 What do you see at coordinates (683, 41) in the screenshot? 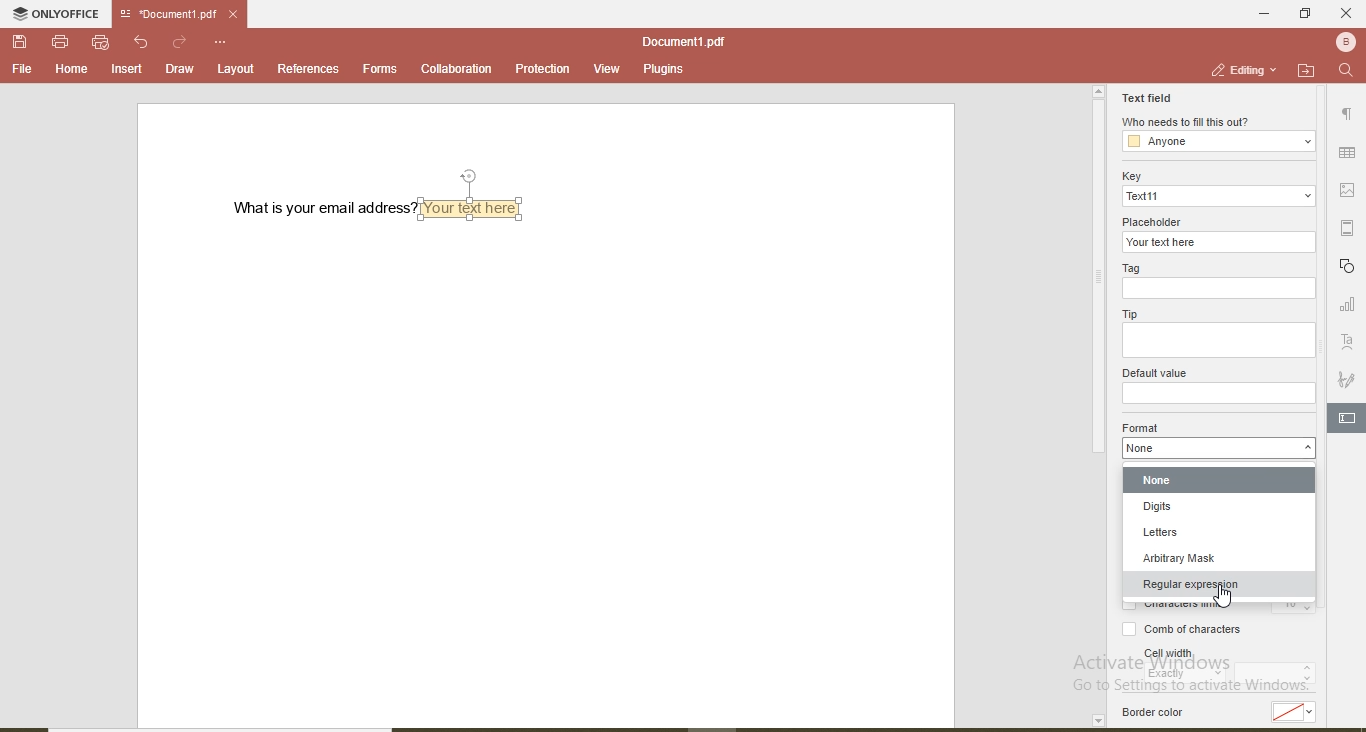
I see `file name` at bounding box center [683, 41].